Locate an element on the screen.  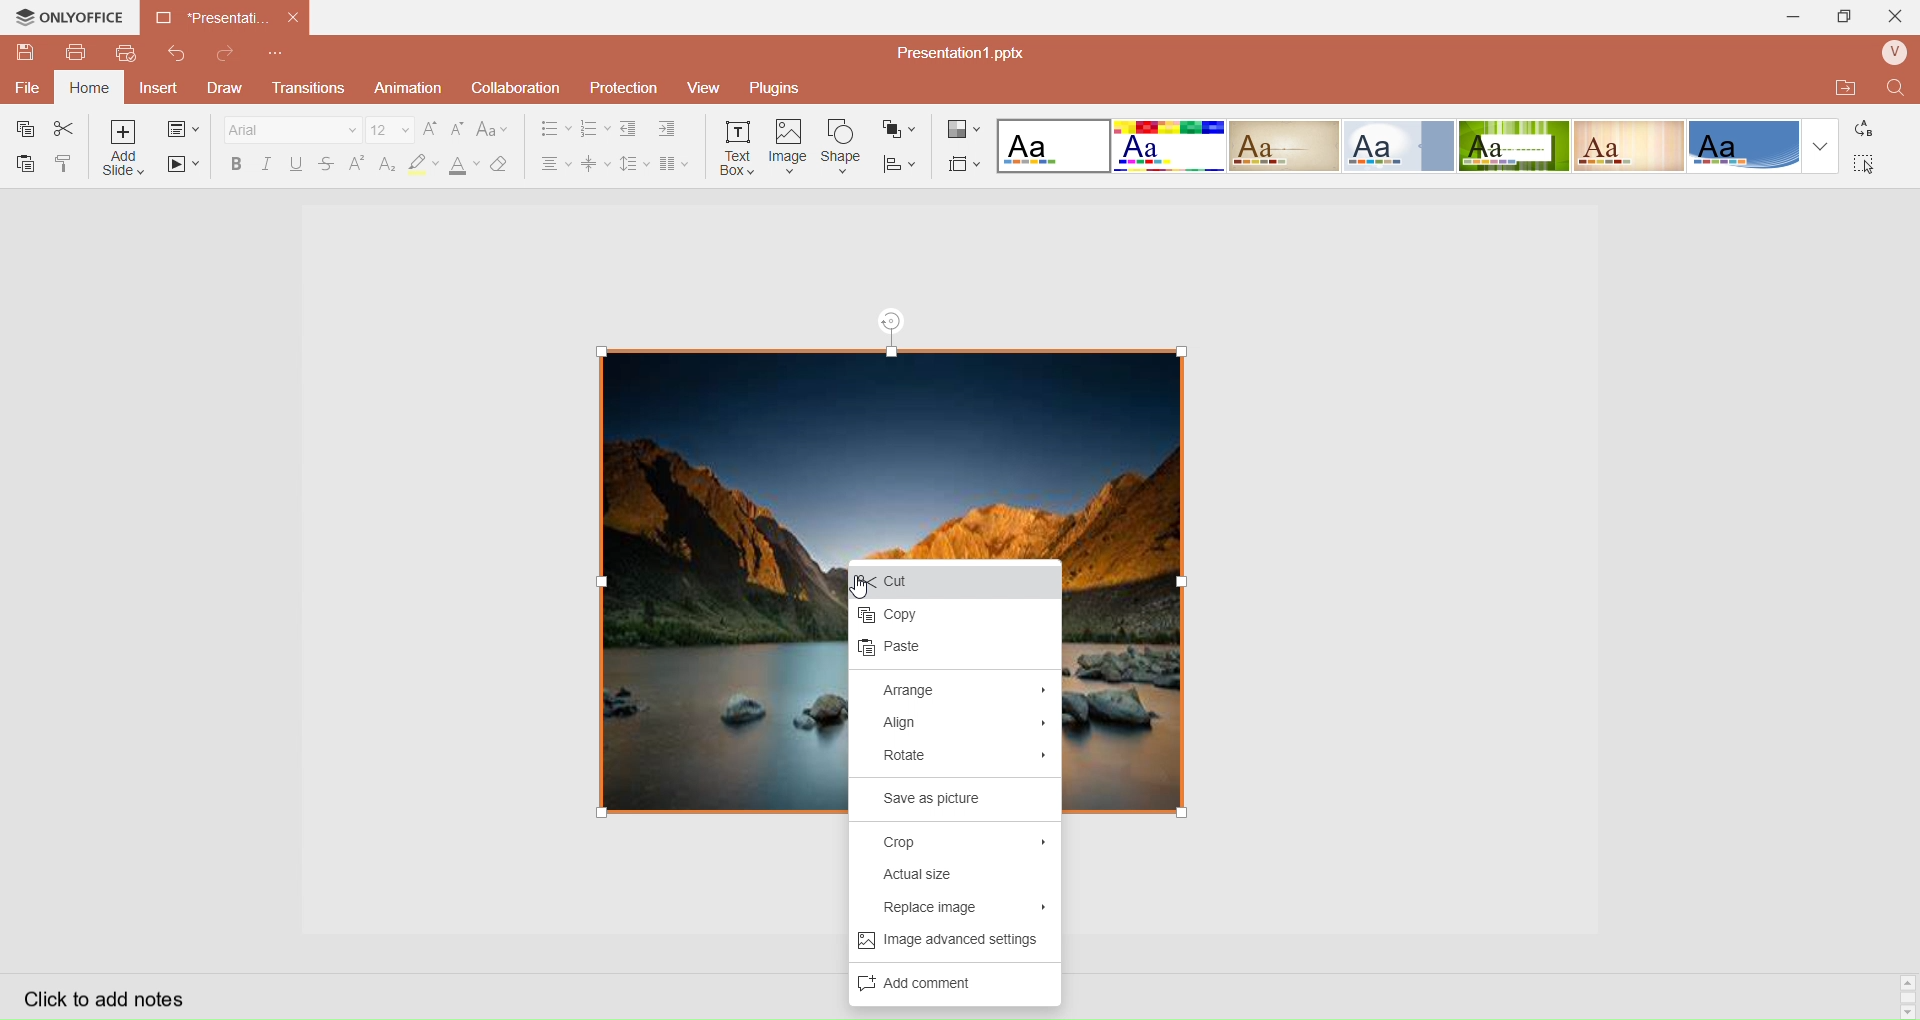
Clear Style is located at coordinates (503, 164).